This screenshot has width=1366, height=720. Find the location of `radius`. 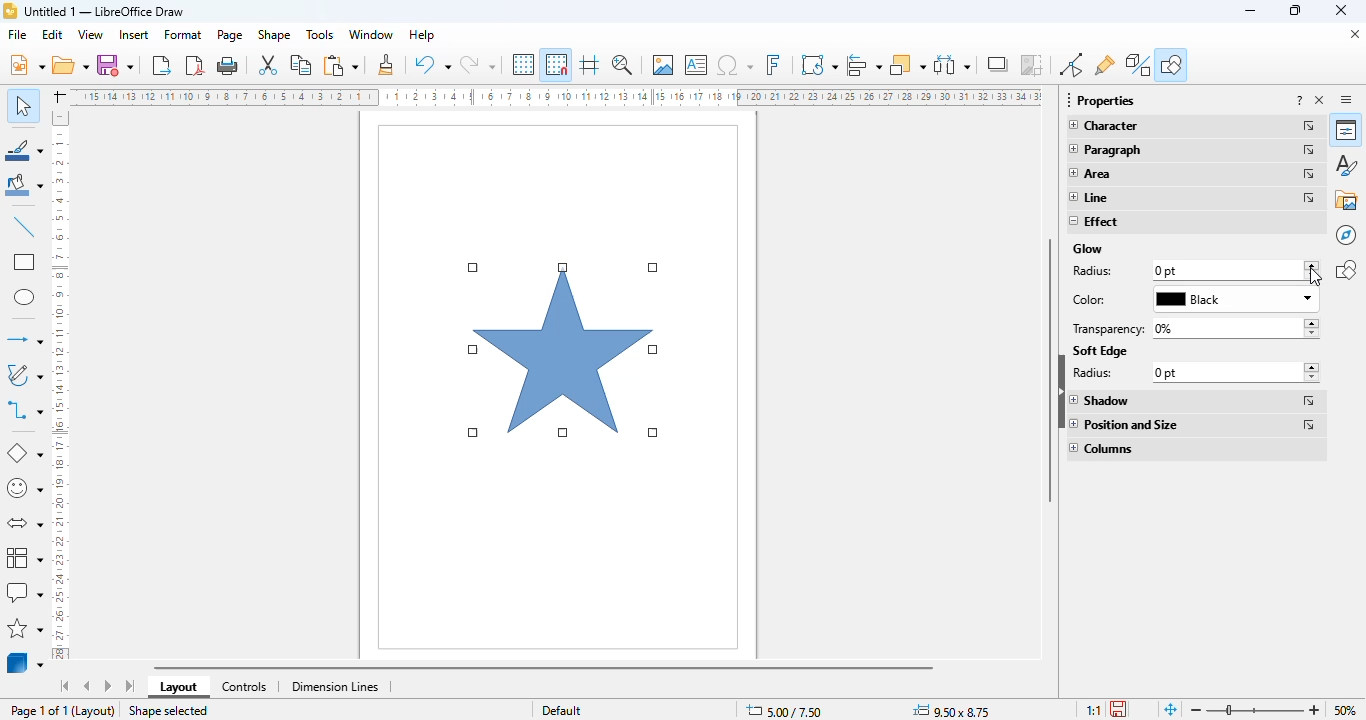

radius is located at coordinates (1106, 374).